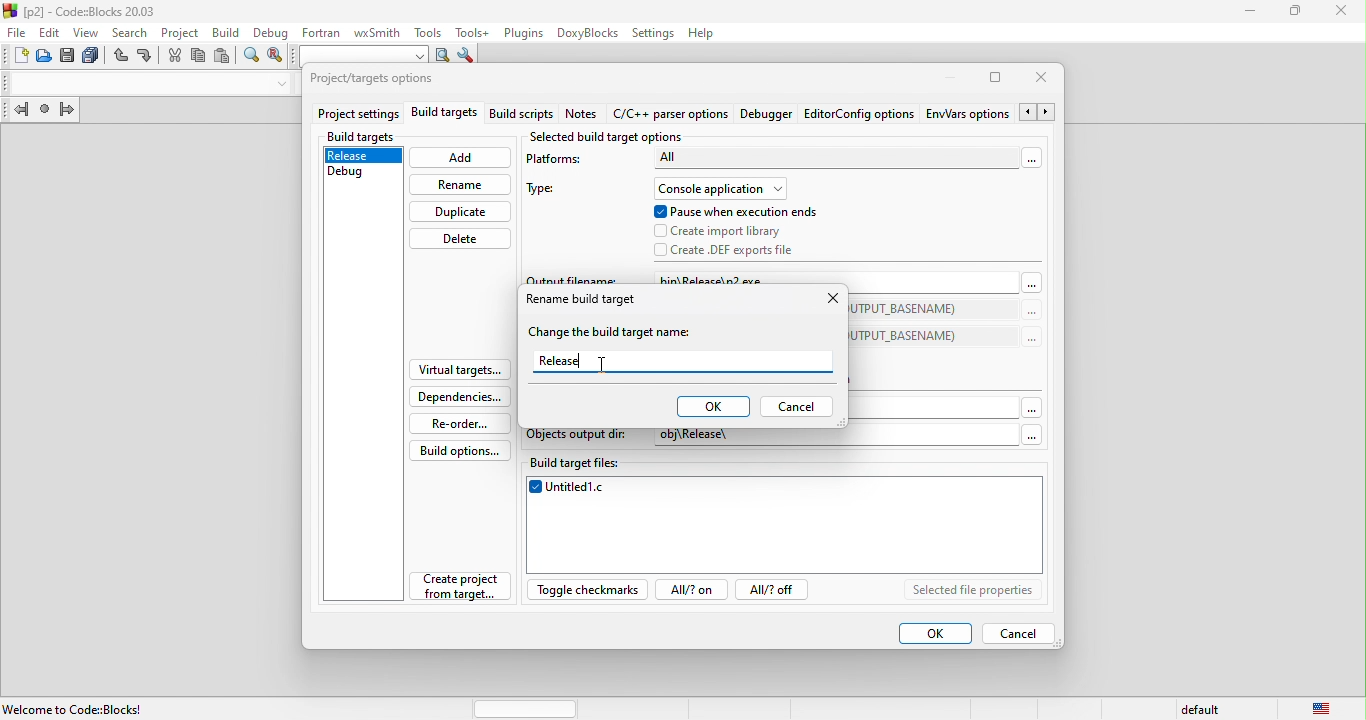 This screenshot has height=720, width=1366. I want to click on fortran, so click(318, 31).